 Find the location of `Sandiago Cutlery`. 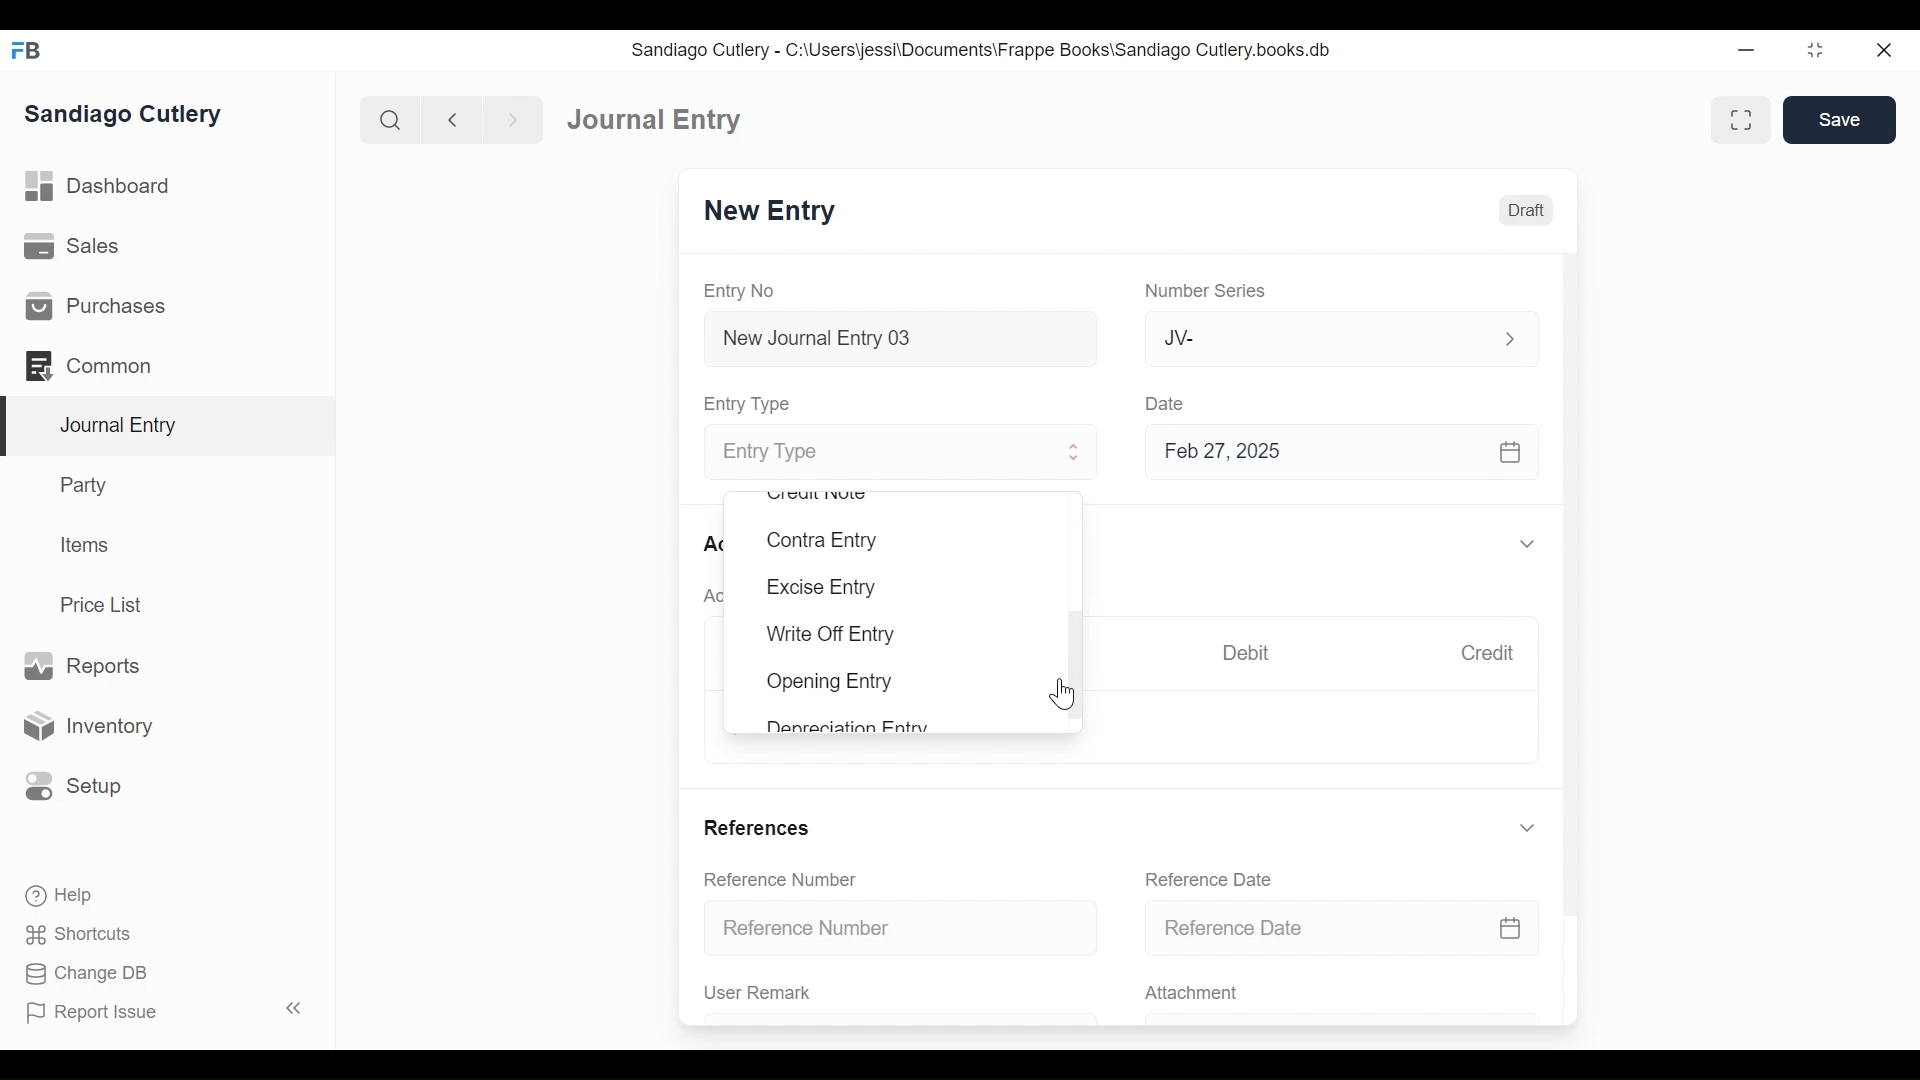

Sandiago Cutlery is located at coordinates (126, 116).